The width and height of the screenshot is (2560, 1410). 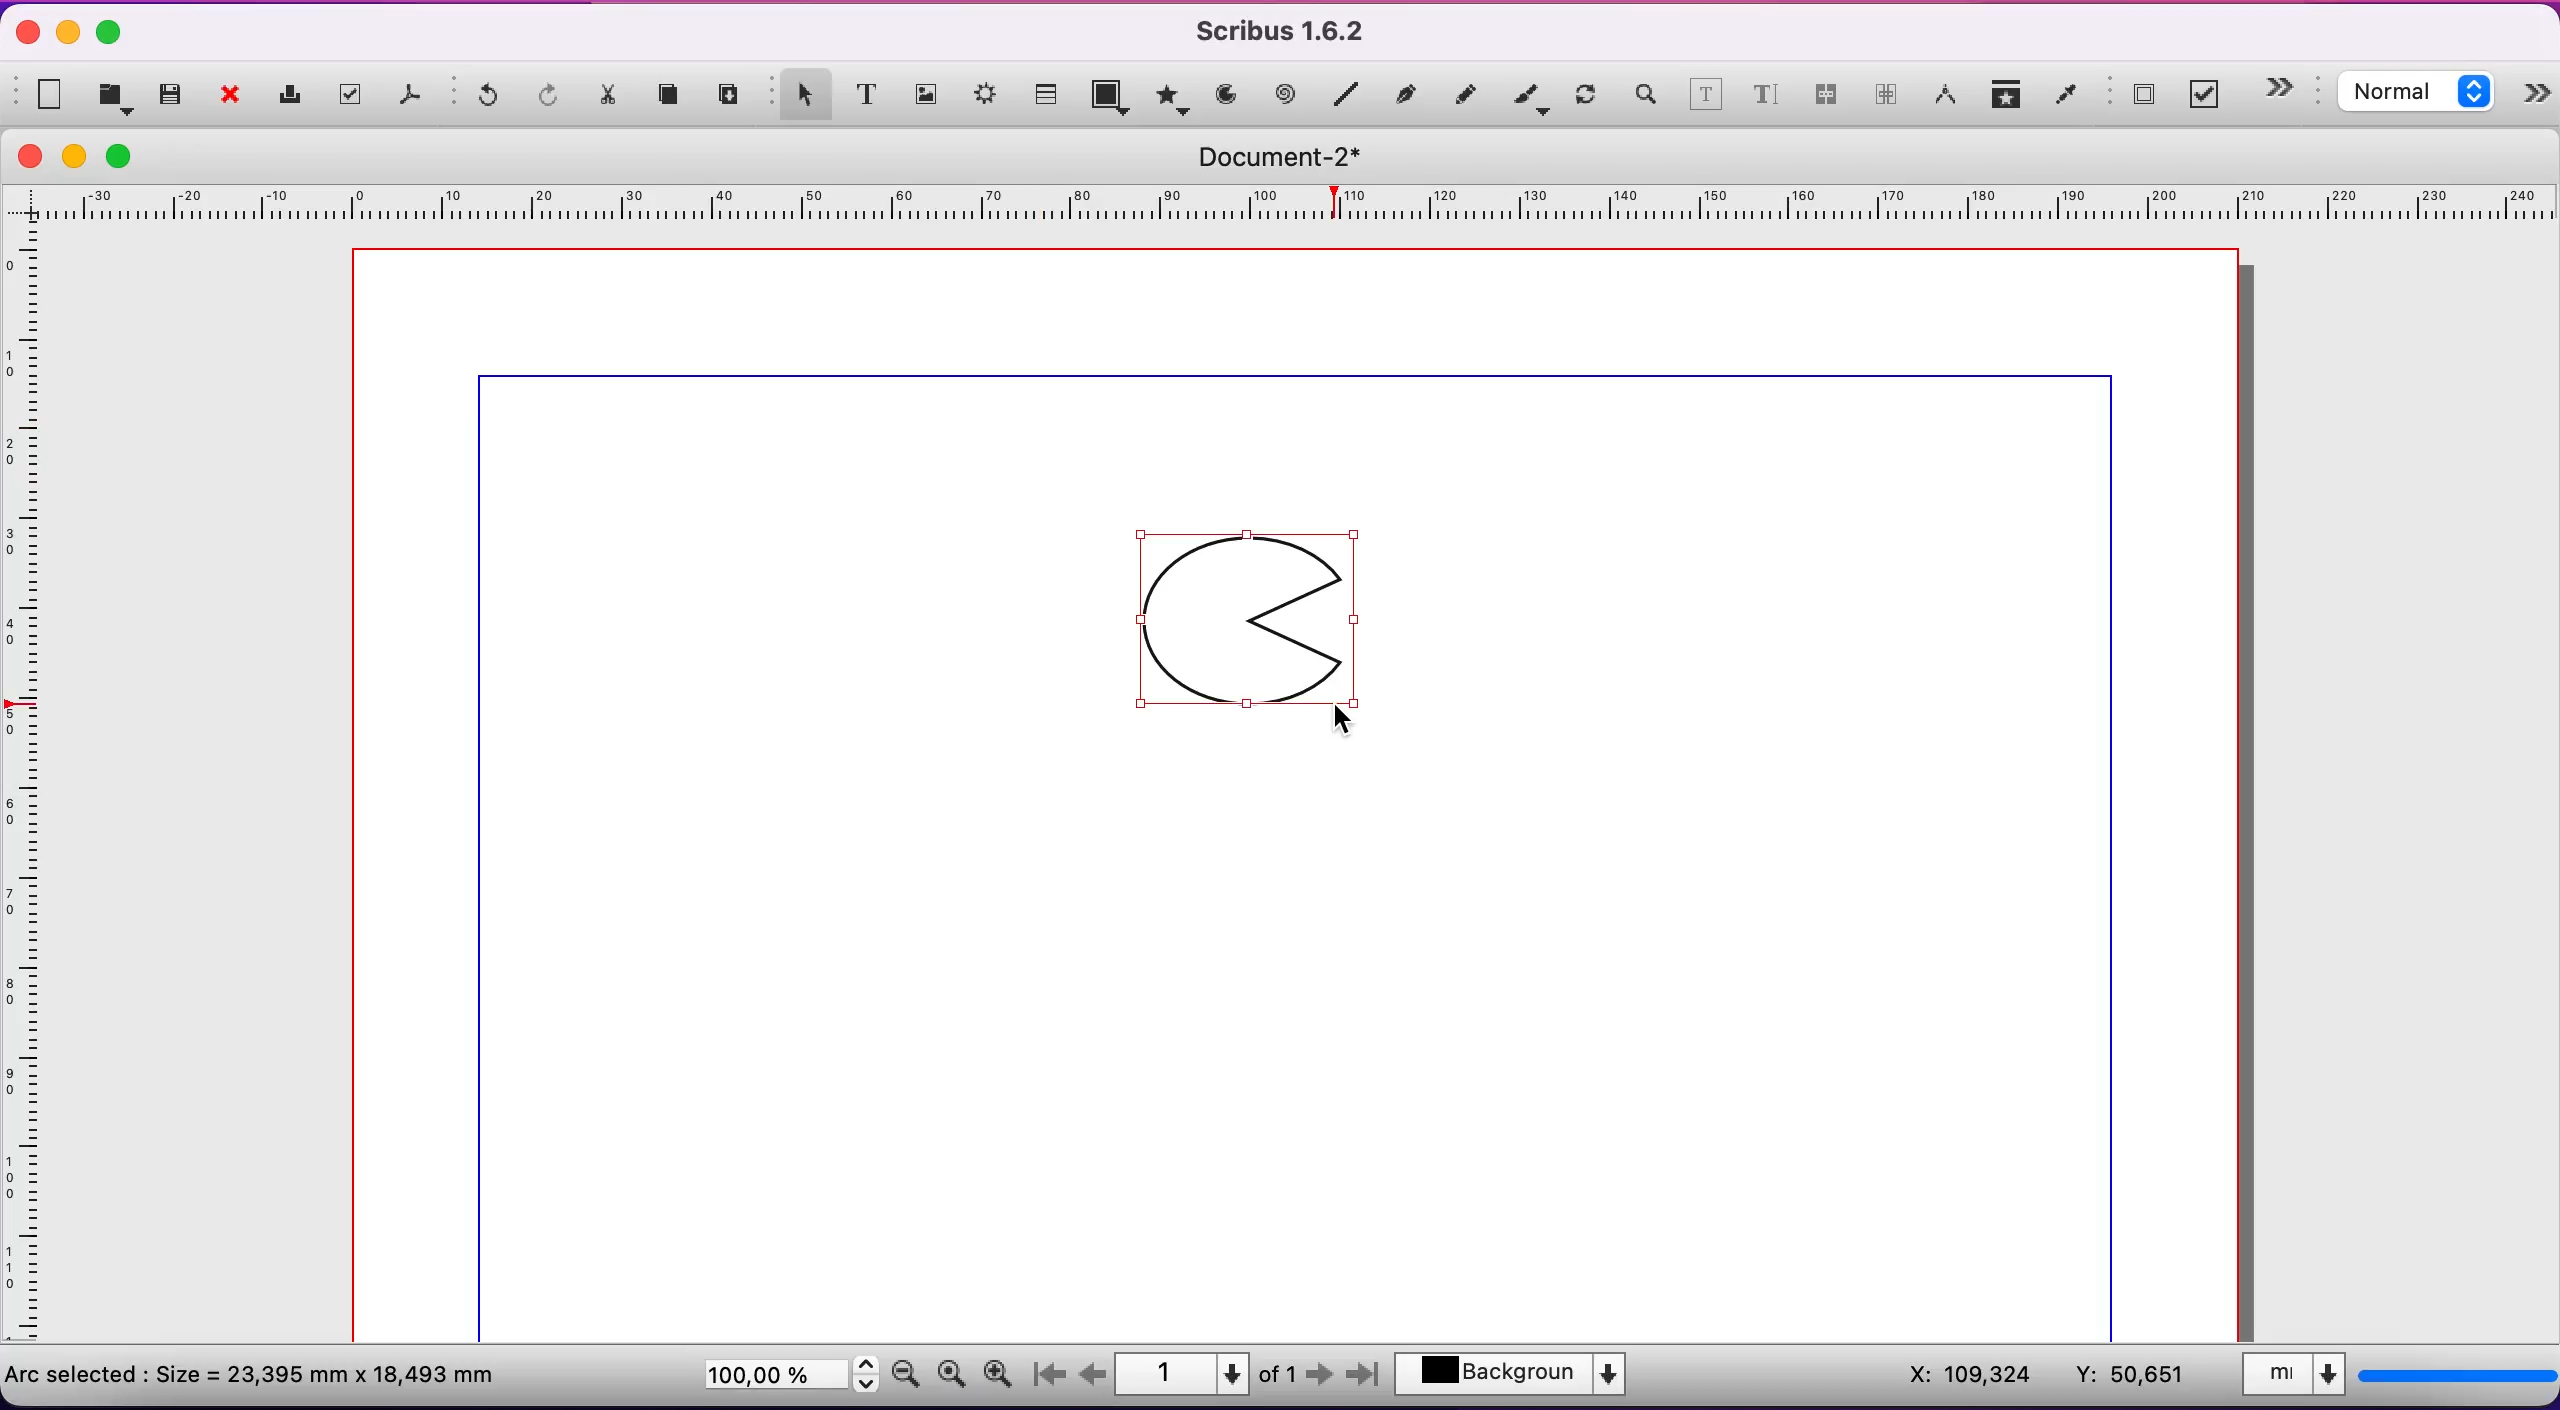 What do you see at coordinates (1003, 1369) in the screenshot?
I see `zoom in` at bounding box center [1003, 1369].